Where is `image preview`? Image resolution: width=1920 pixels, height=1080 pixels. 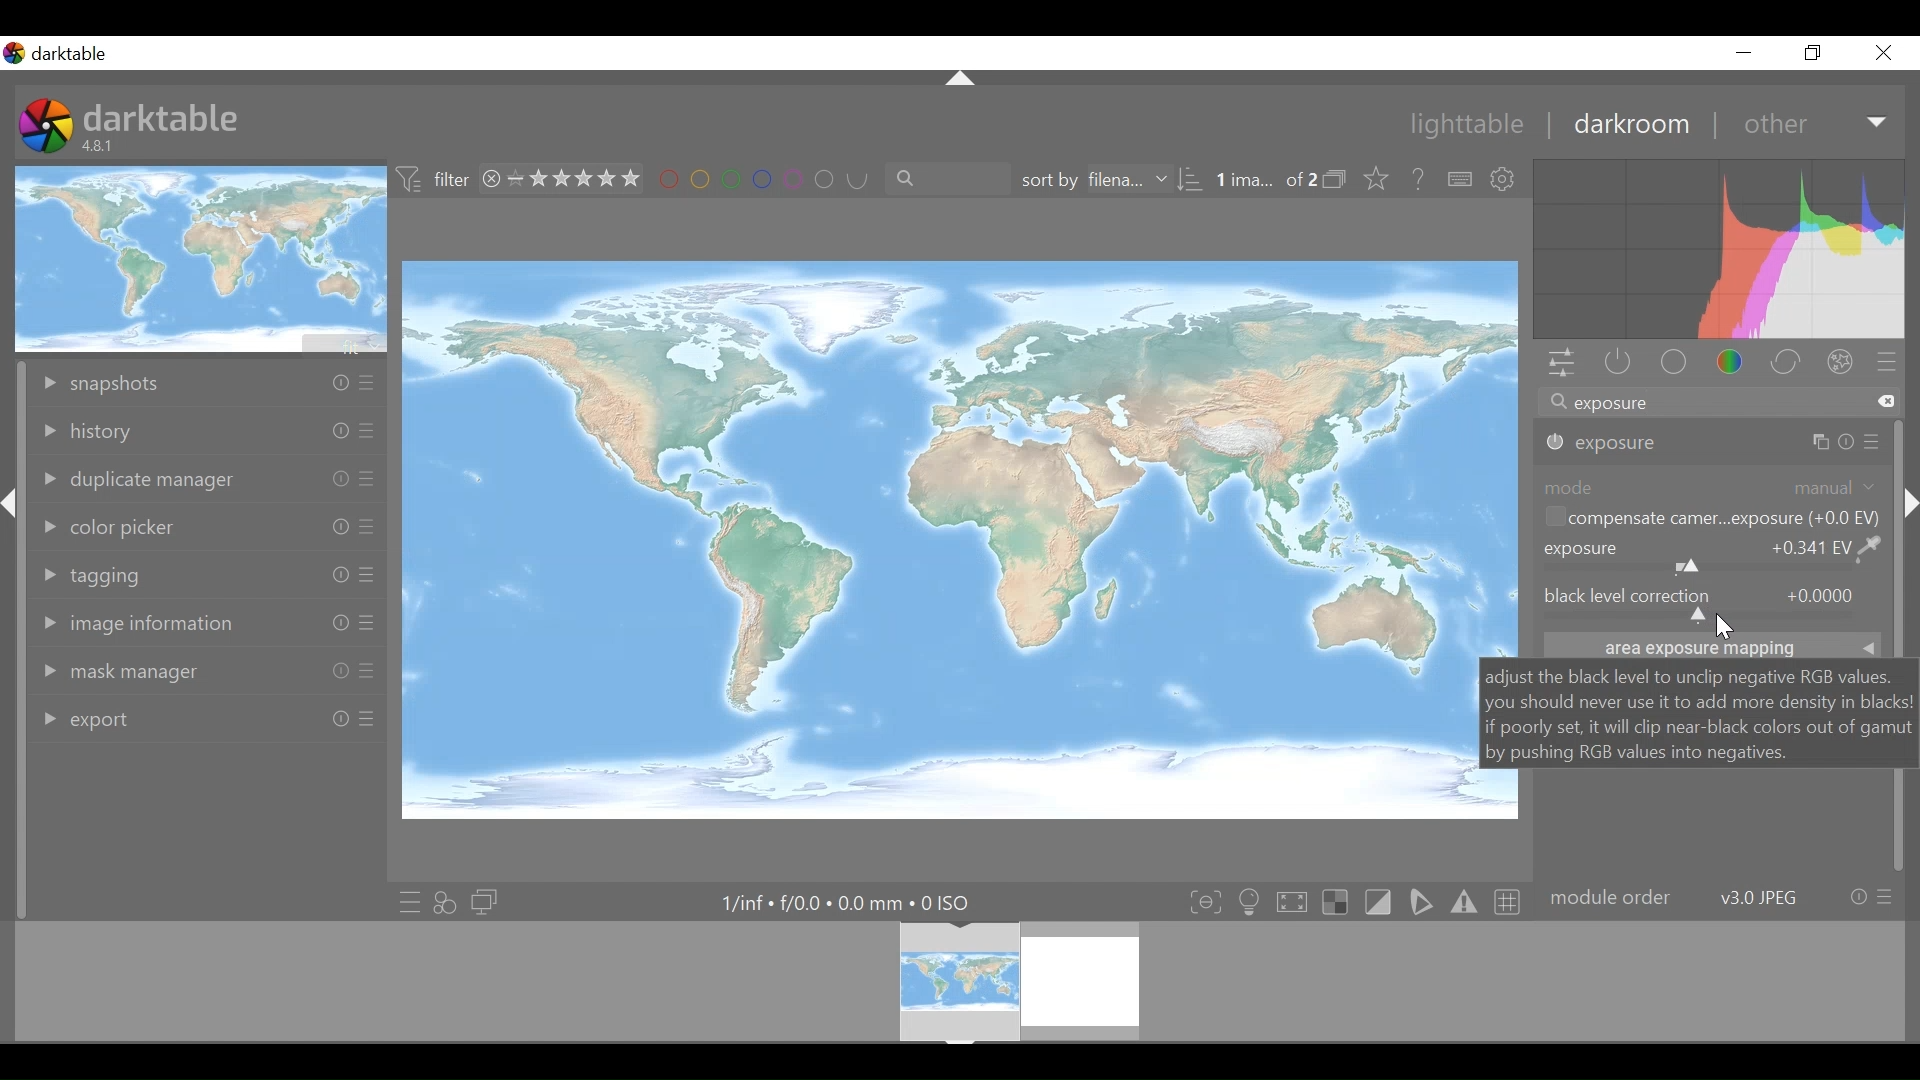
image preview is located at coordinates (201, 258).